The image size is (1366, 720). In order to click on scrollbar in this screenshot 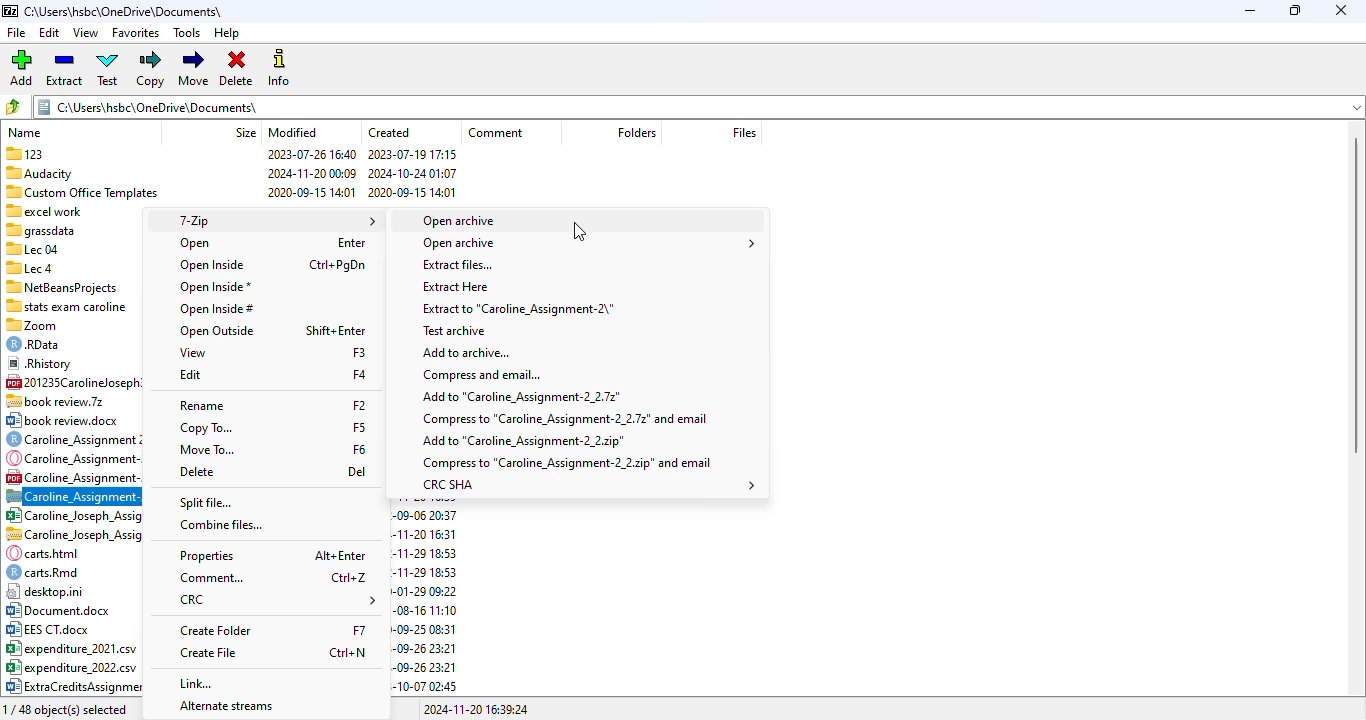, I will do `click(1359, 296)`.